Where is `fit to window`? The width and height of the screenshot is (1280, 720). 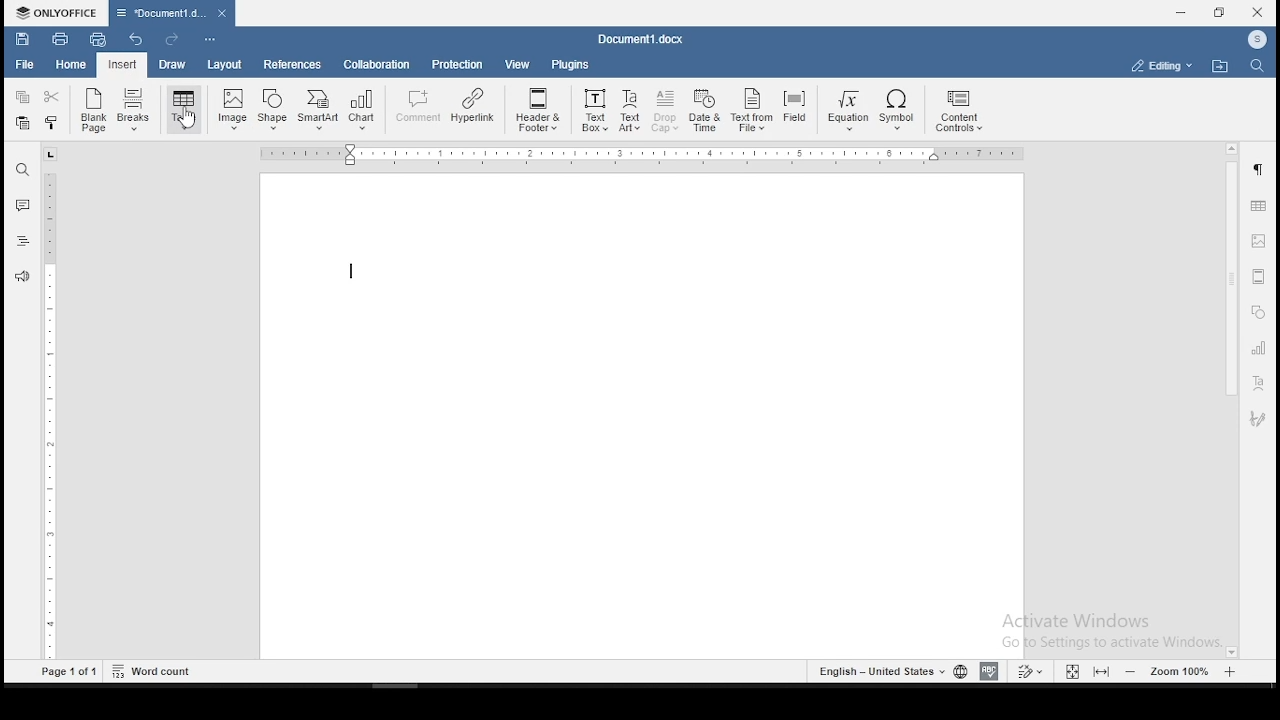 fit to window is located at coordinates (1071, 671).